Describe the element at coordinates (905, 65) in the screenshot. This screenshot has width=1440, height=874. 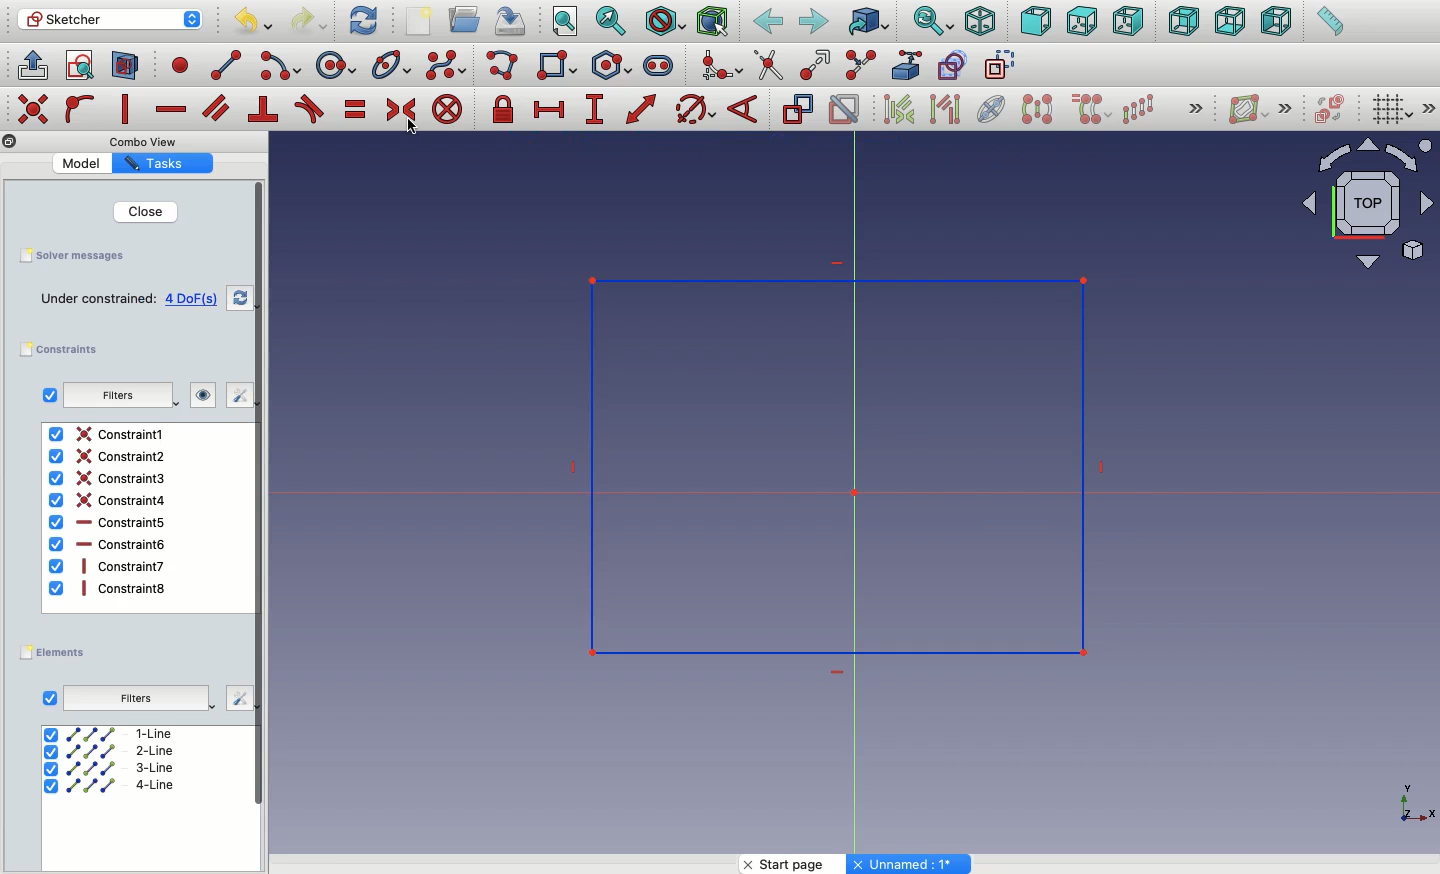
I see `External geometry` at that location.